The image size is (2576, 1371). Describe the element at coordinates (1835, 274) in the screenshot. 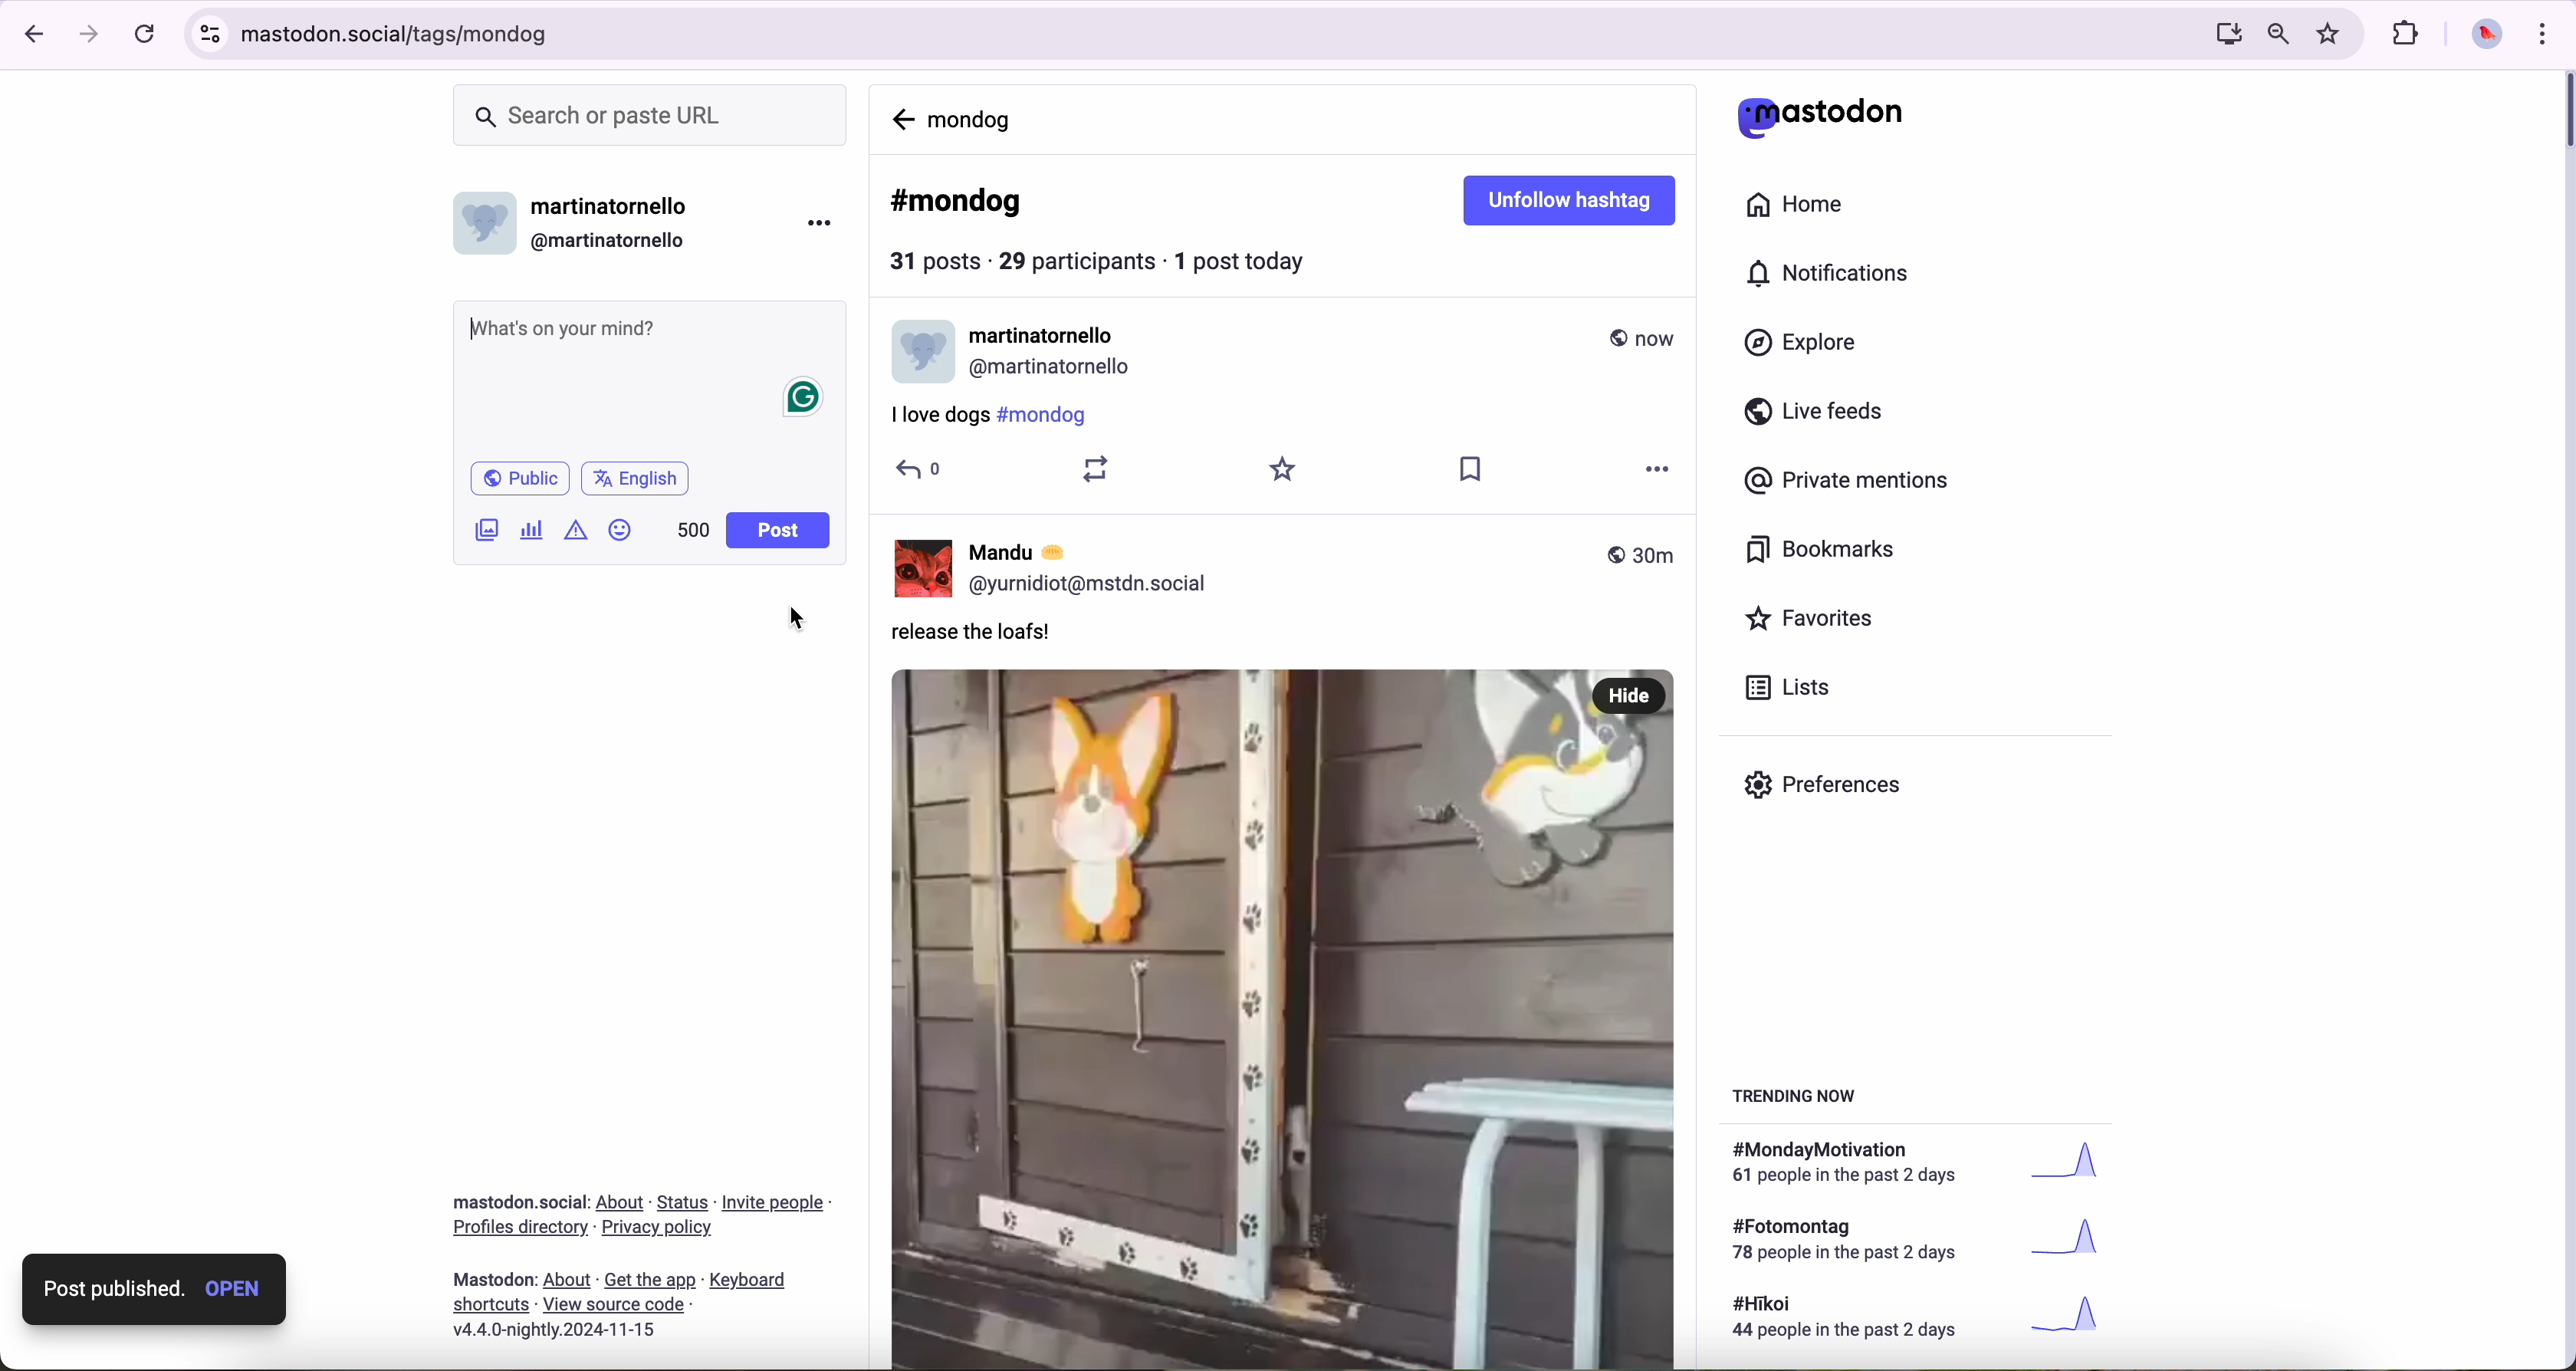

I see `notifications` at that location.